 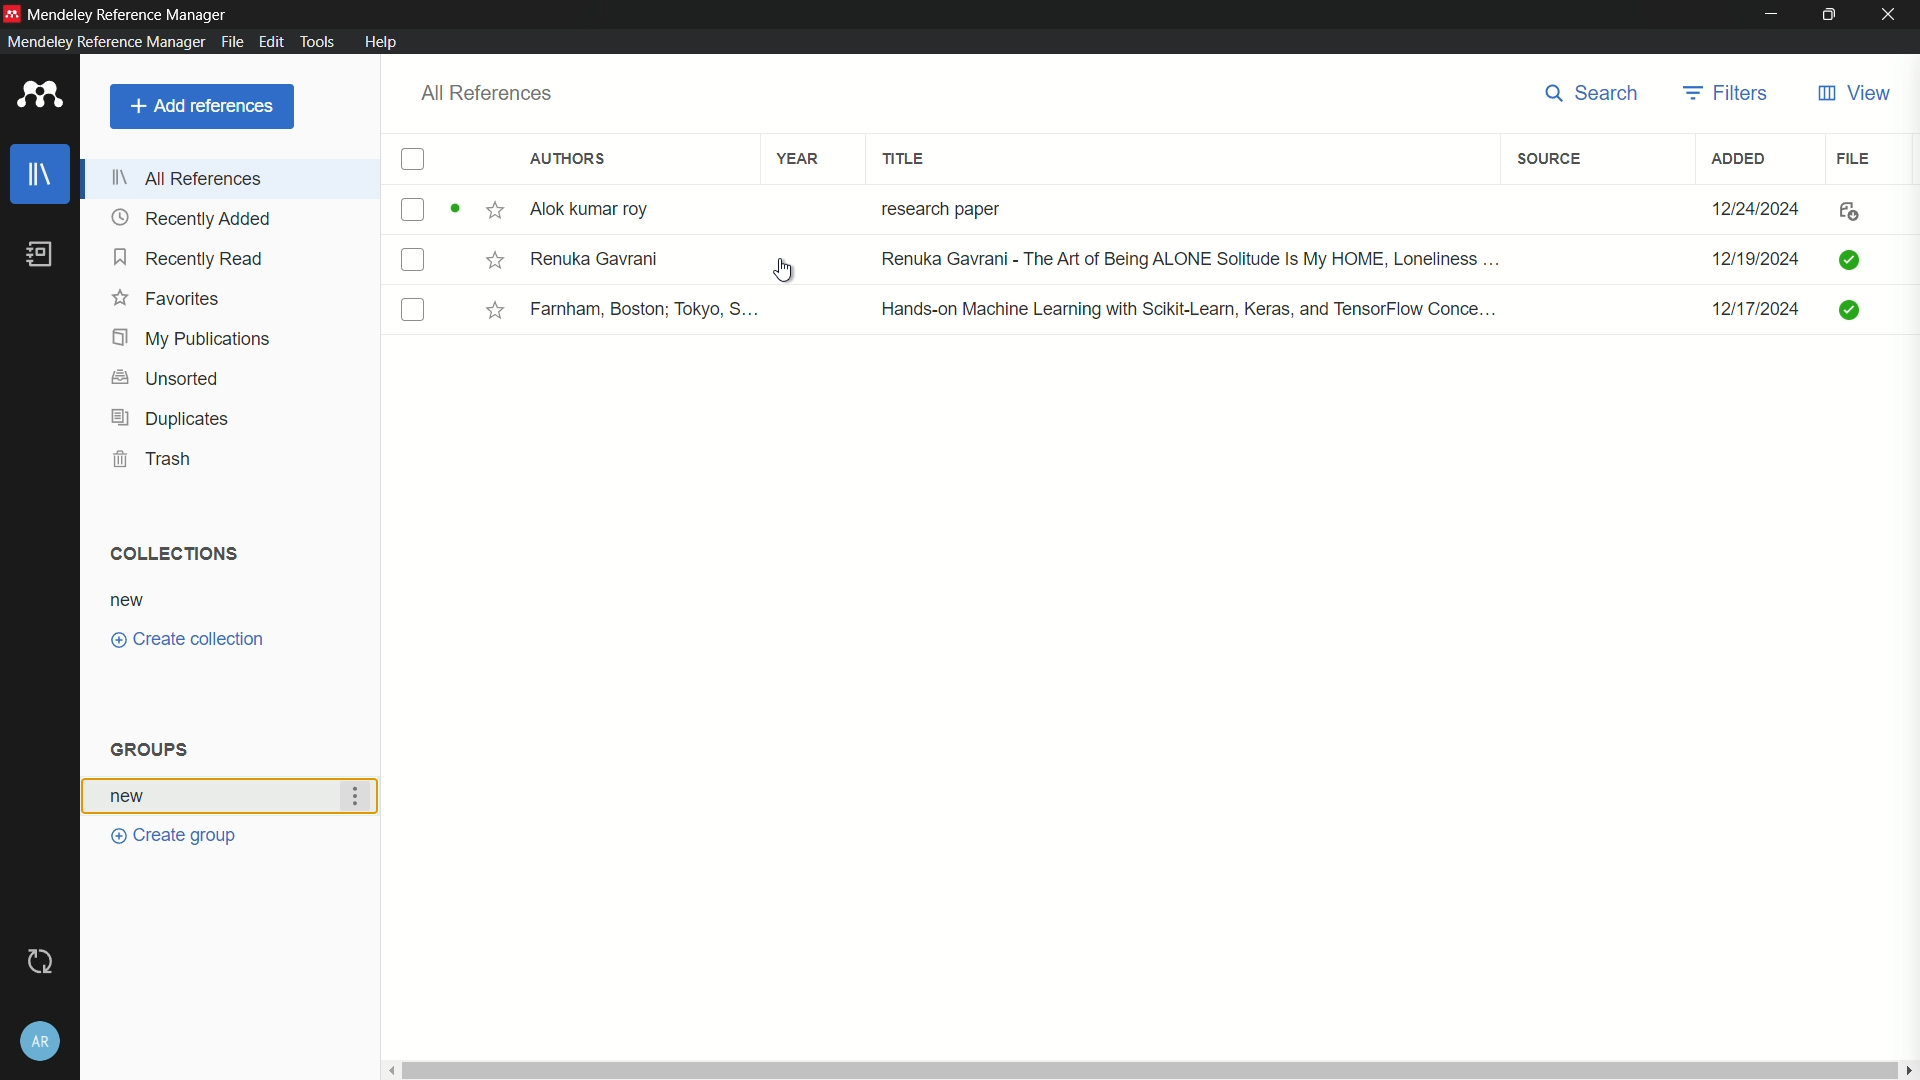 What do you see at coordinates (167, 299) in the screenshot?
I see `favorites` at bounding box center [167, 299].